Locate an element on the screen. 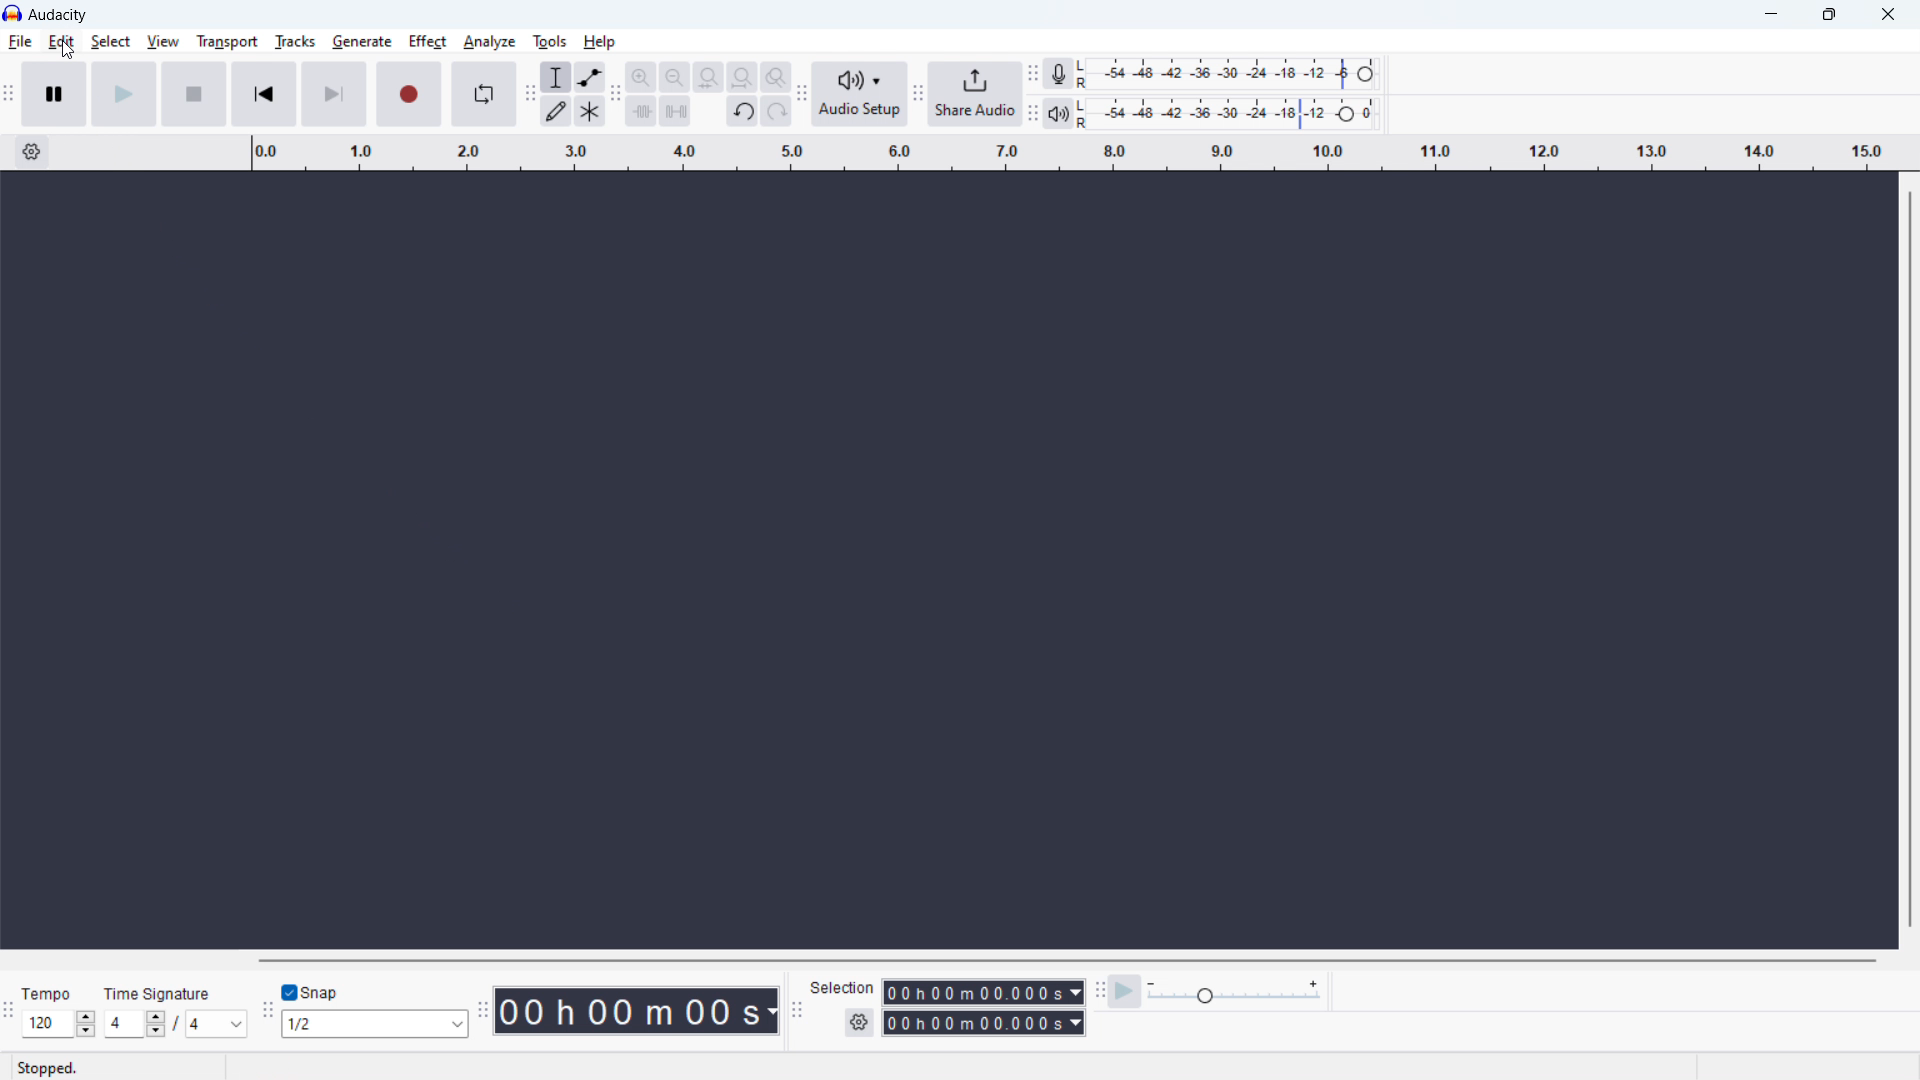 The height and width of the screenshot is (1080, 1920). tools toolbar is located at coordinates (530, 94).